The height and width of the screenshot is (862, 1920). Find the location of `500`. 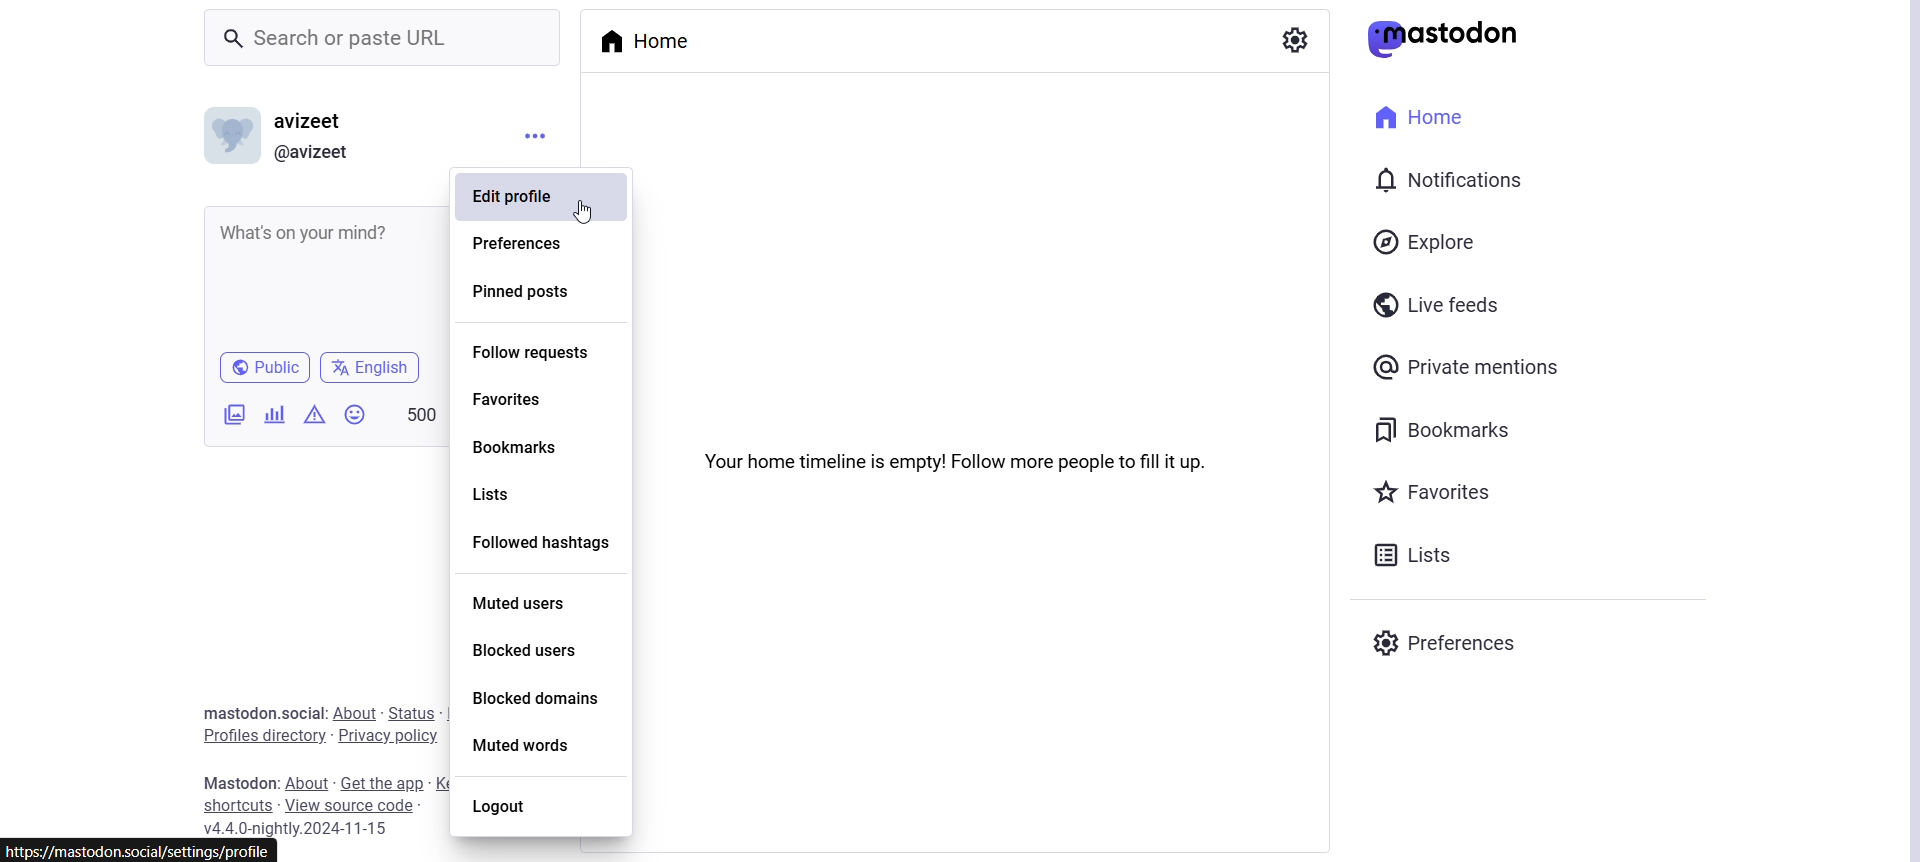

500 is located at coordinates (422, 413).